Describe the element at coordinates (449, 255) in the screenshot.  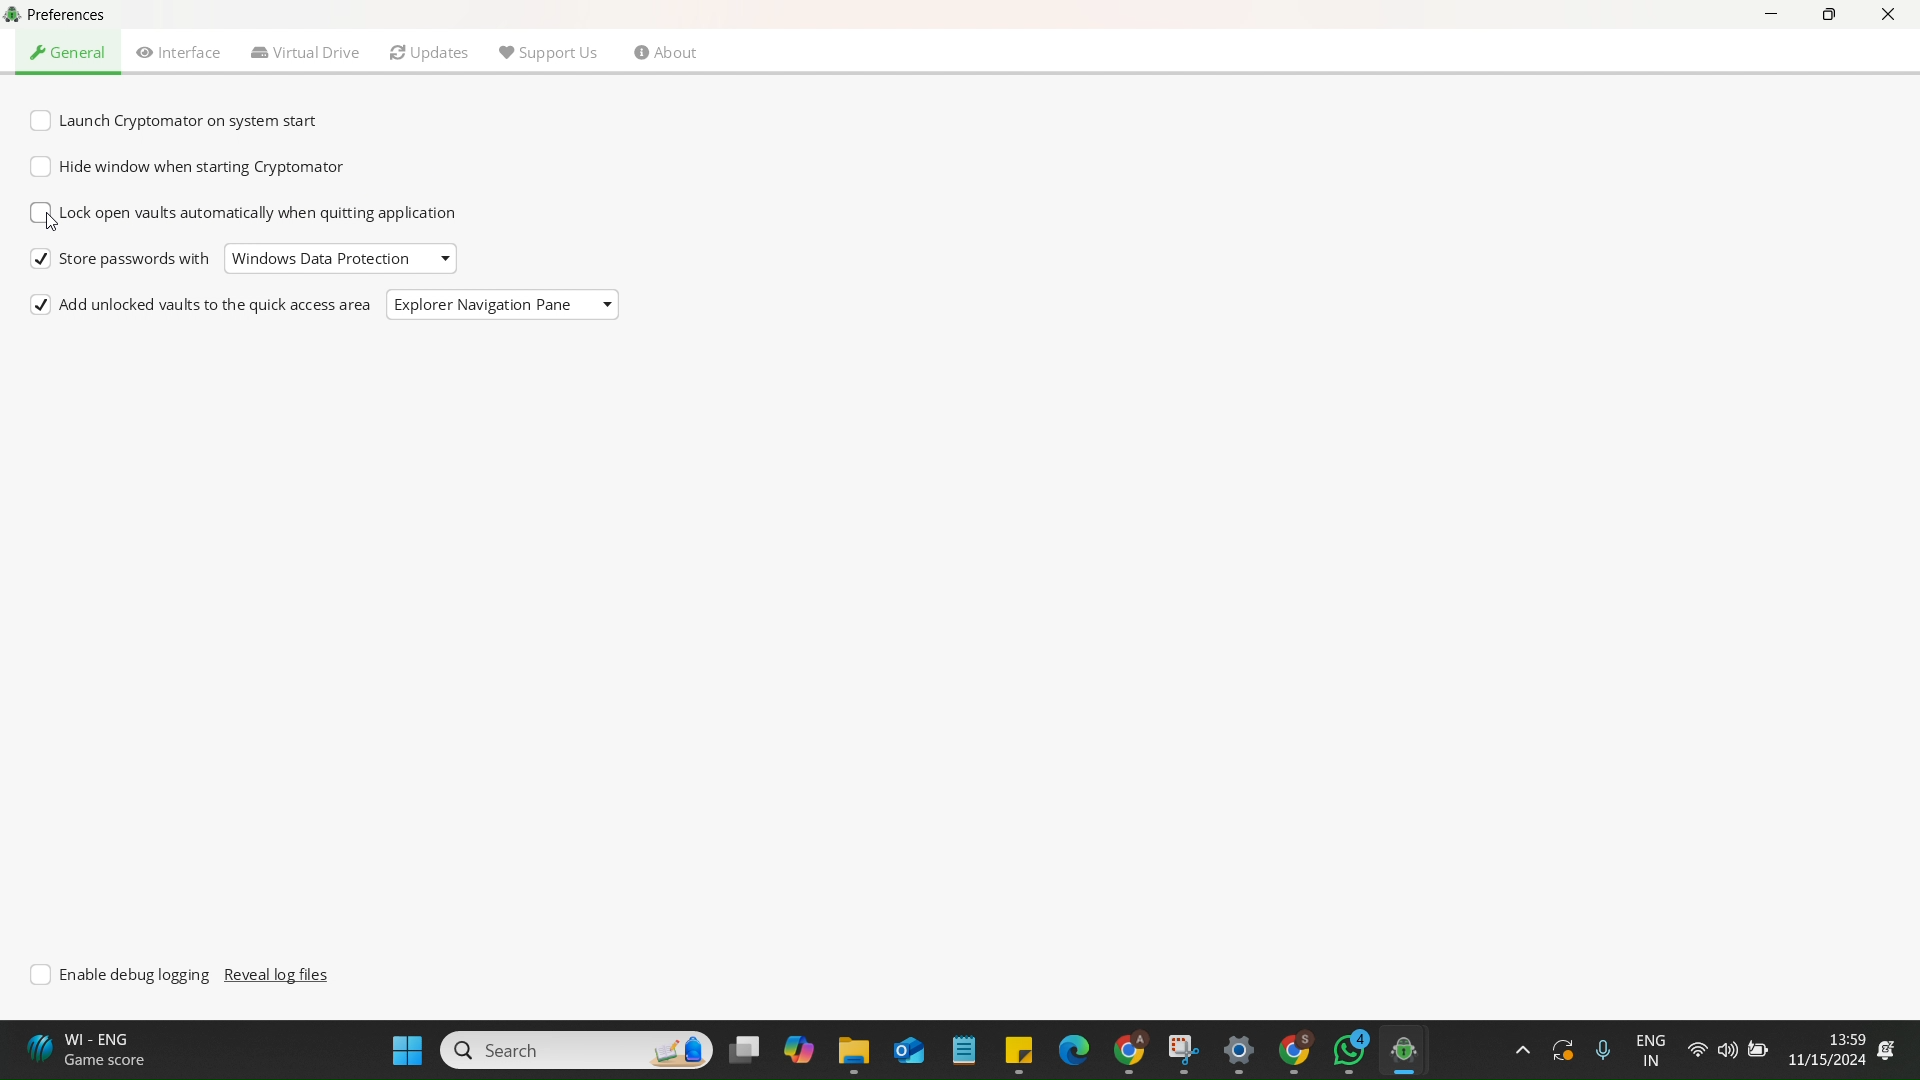
I see `Drop Down` at that location.